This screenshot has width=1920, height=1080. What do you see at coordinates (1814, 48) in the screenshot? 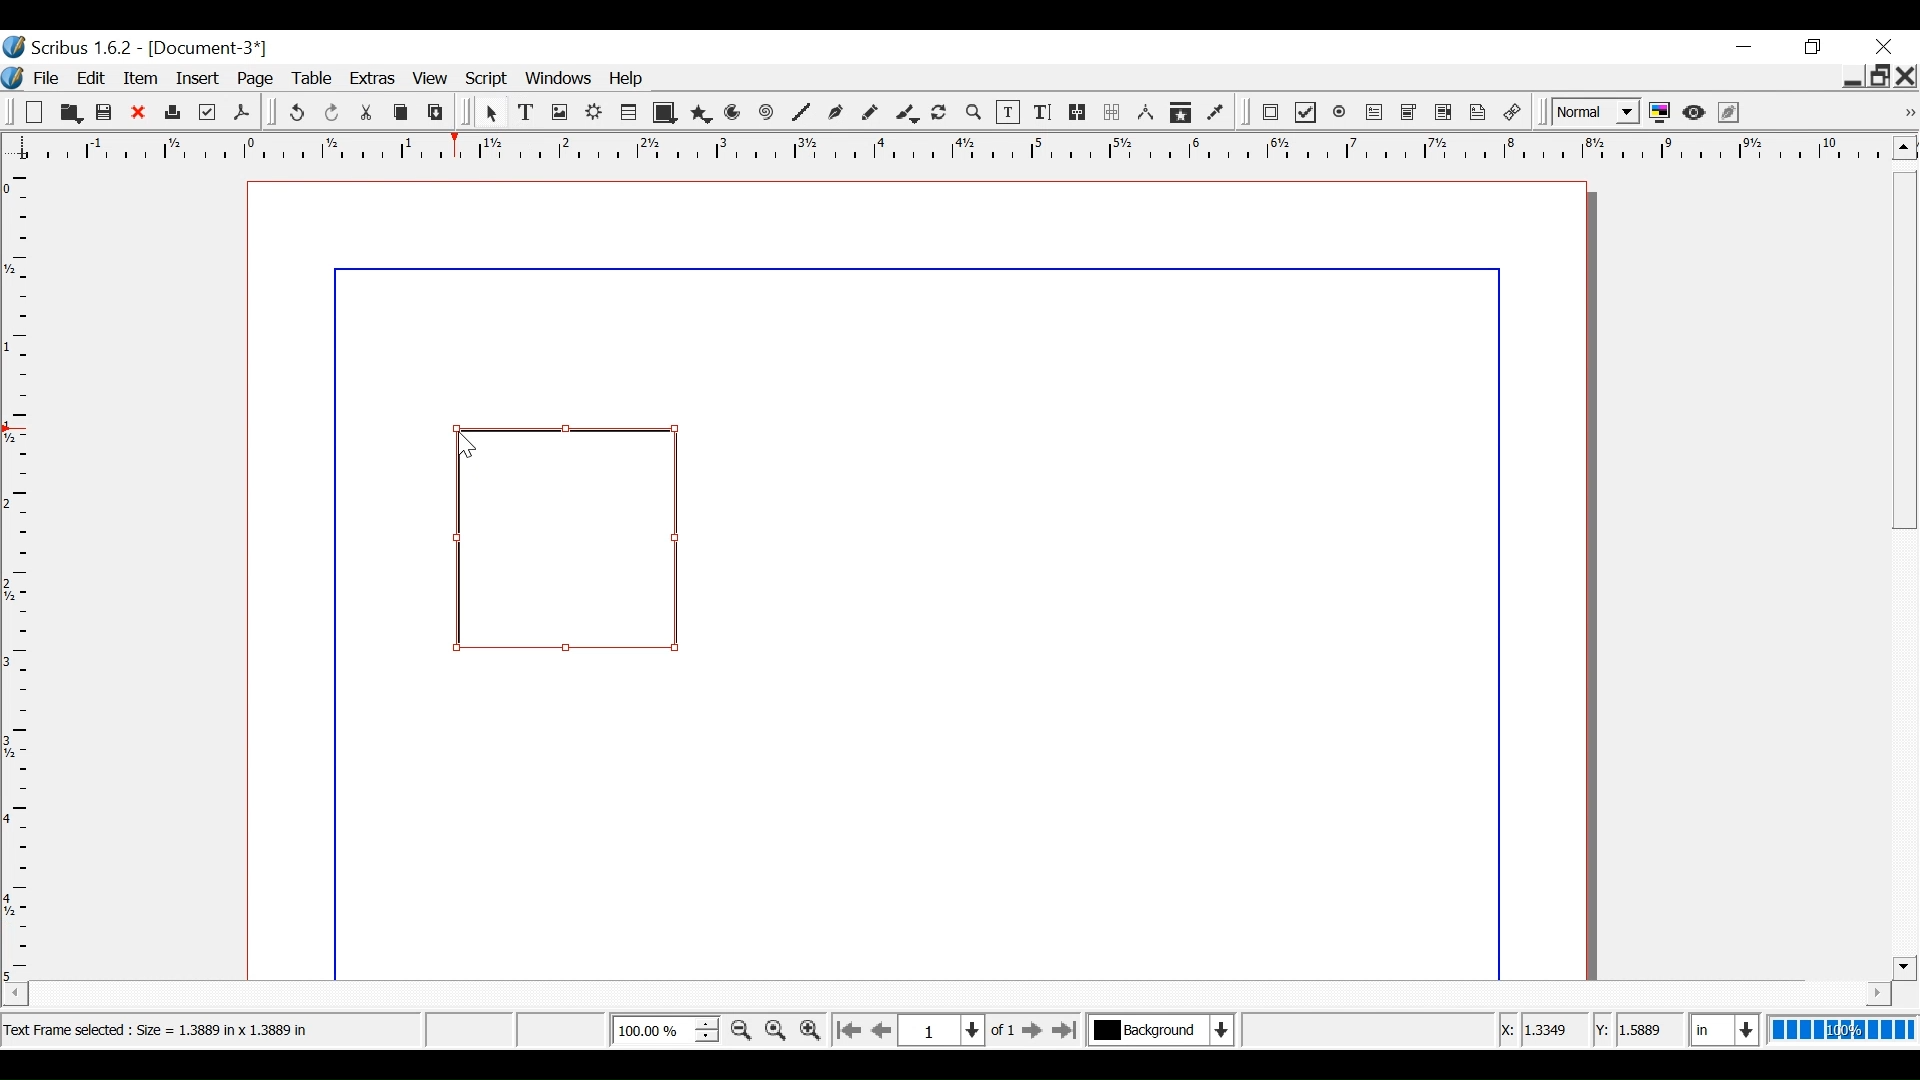
I see `Restore` at bounding box center [1814, 48].